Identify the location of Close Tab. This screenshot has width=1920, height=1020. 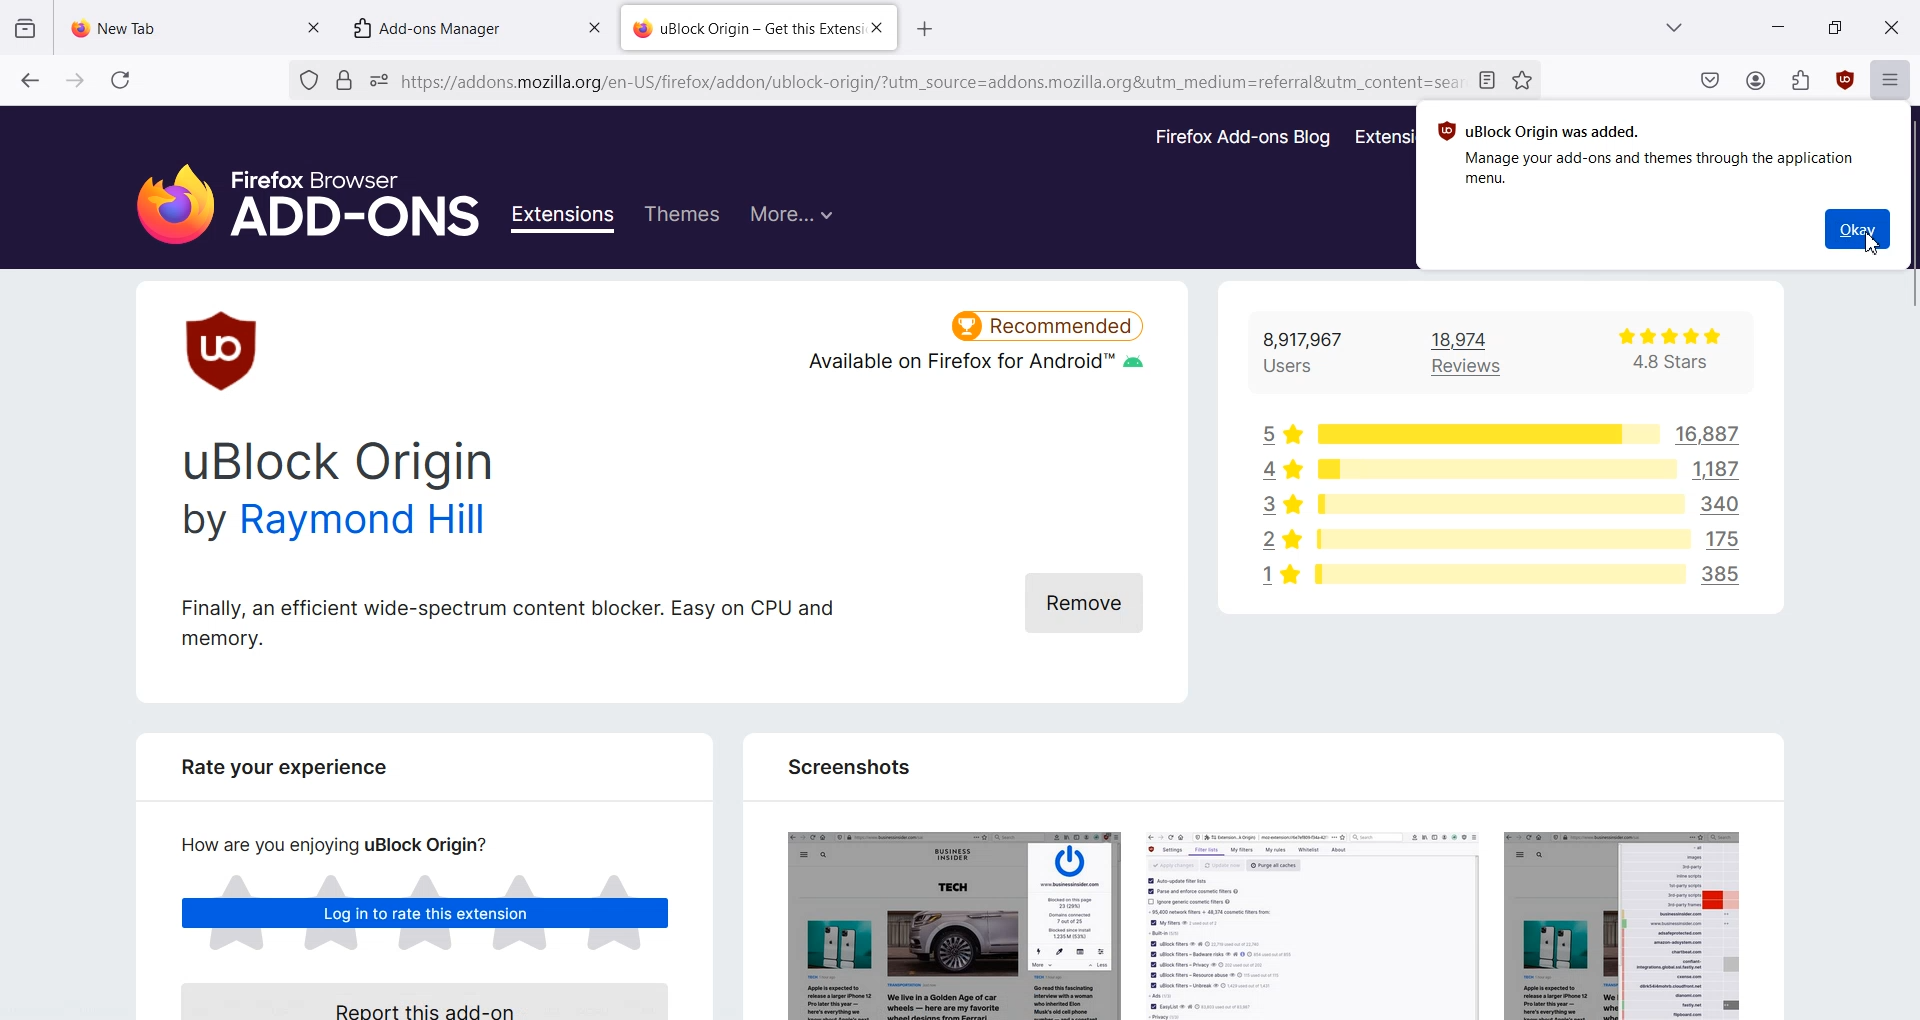
(877, 29).